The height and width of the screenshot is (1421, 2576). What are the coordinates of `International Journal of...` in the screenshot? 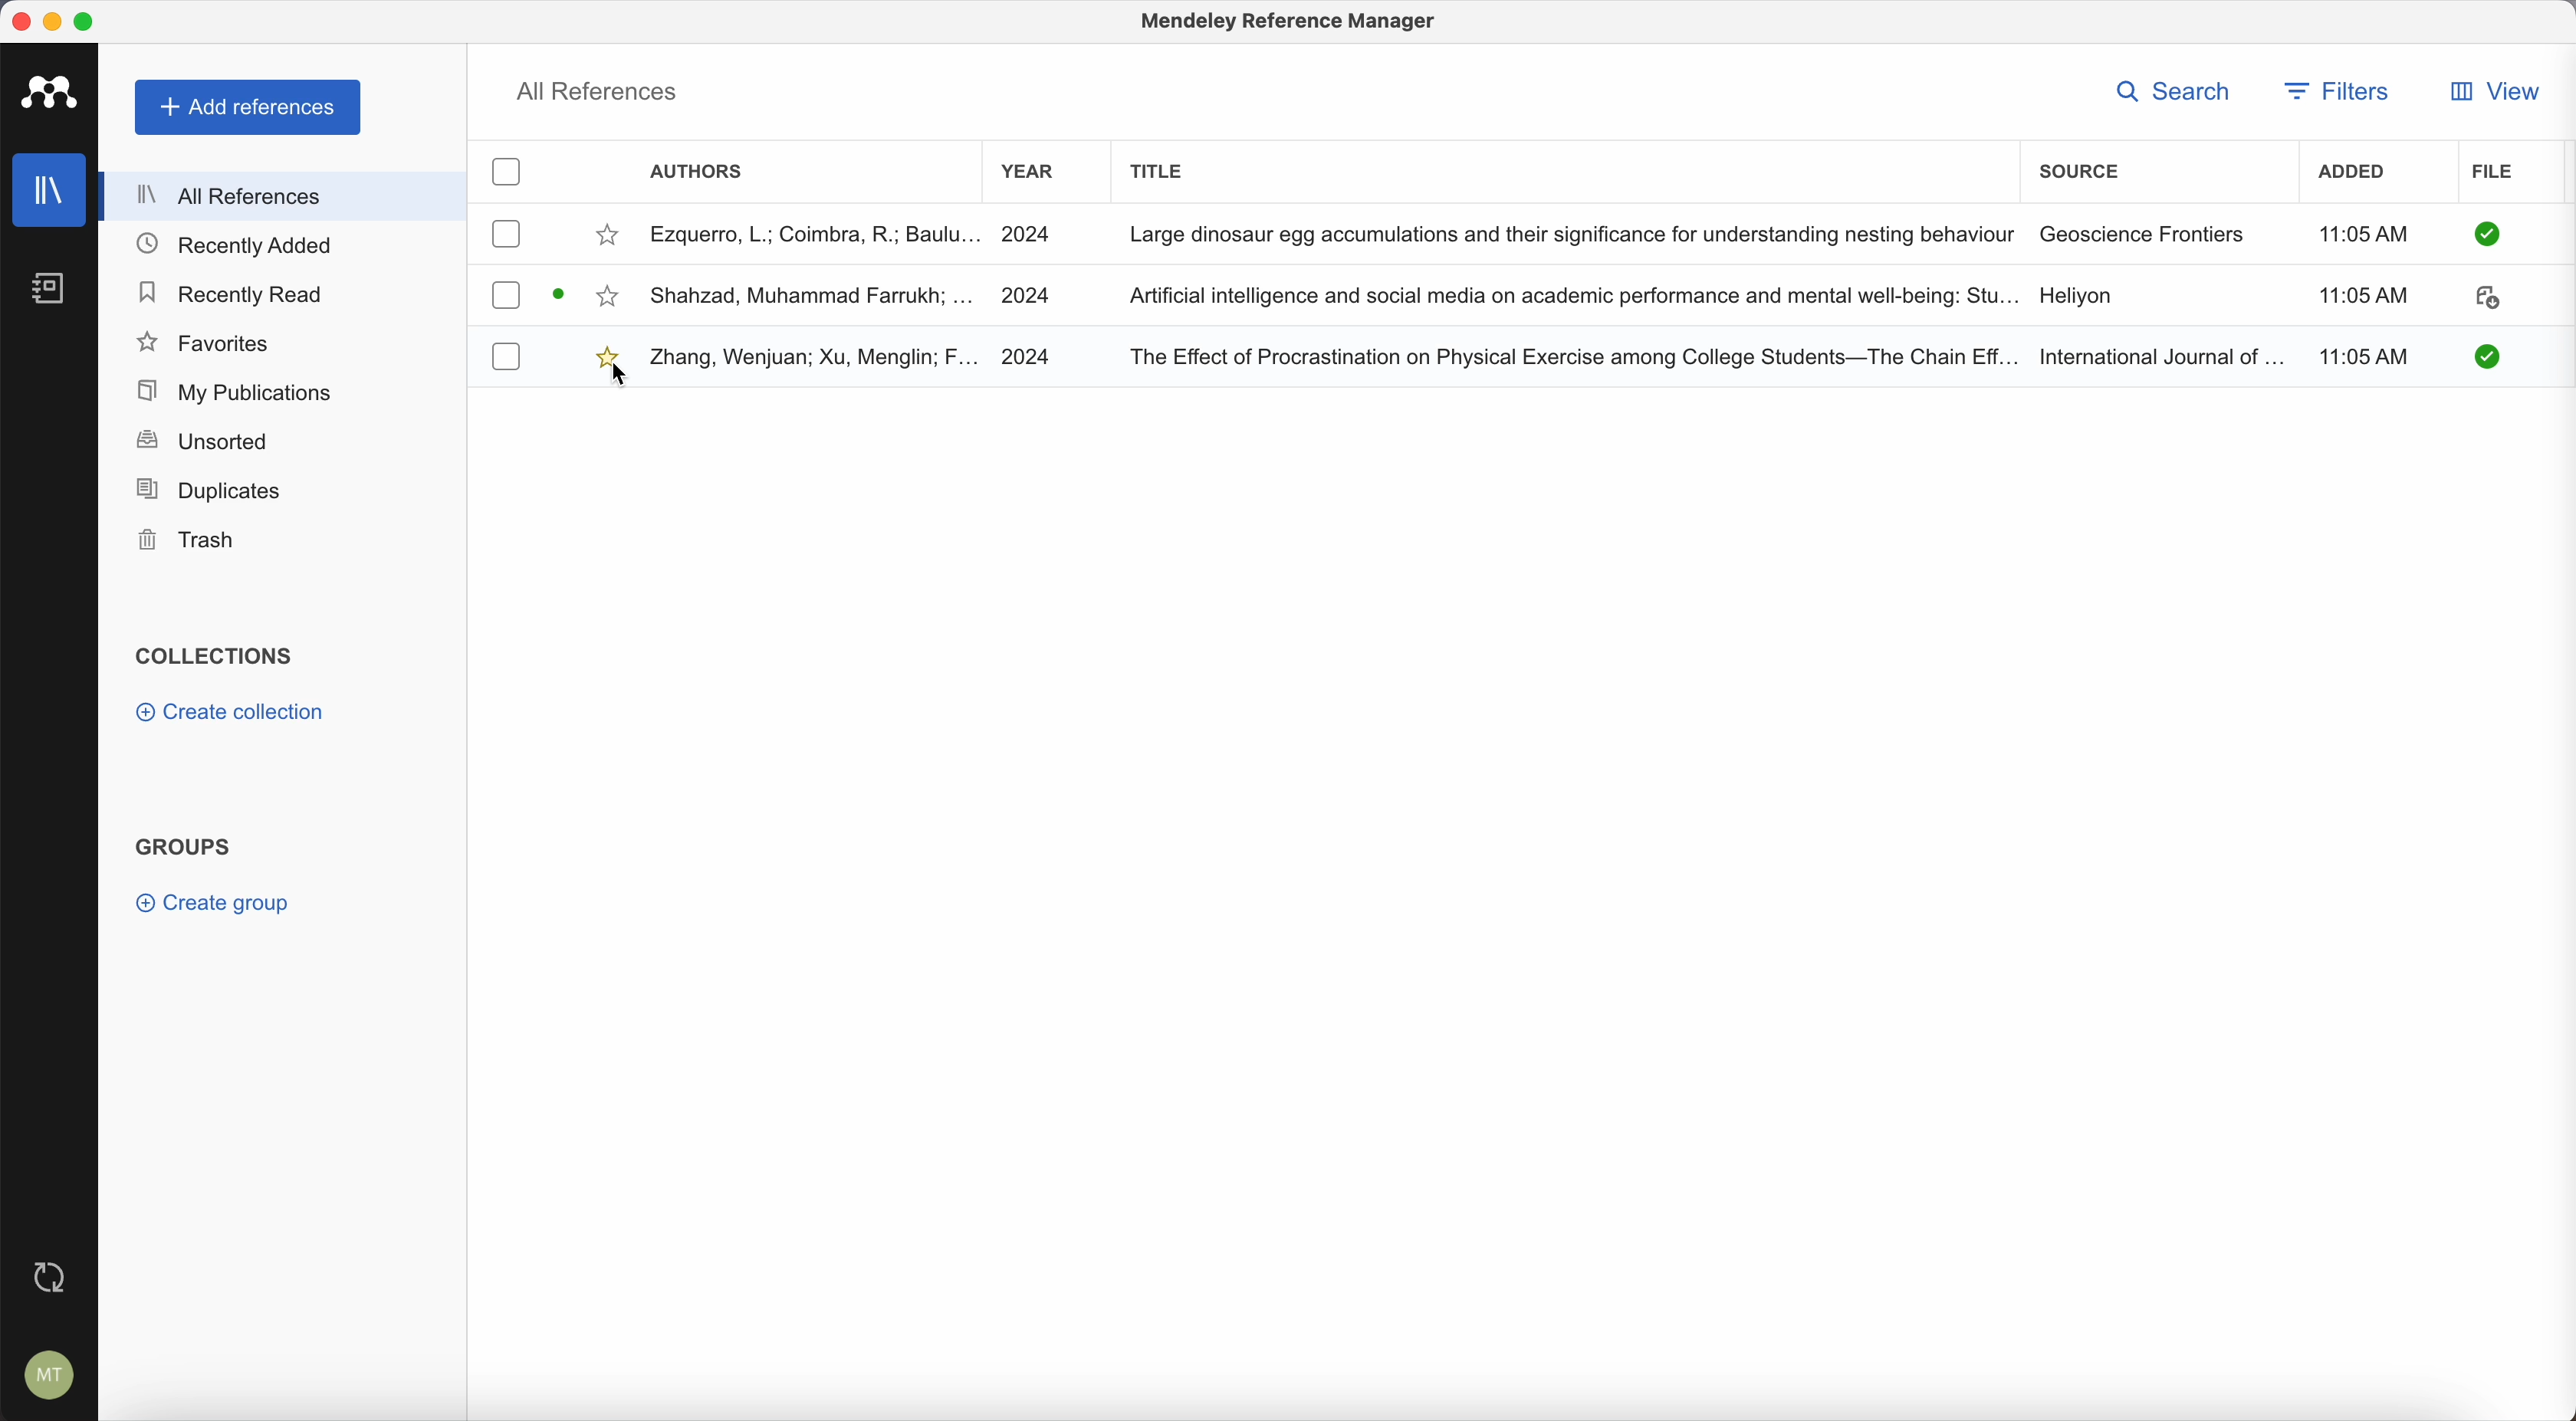 It's located at (2161, 354).